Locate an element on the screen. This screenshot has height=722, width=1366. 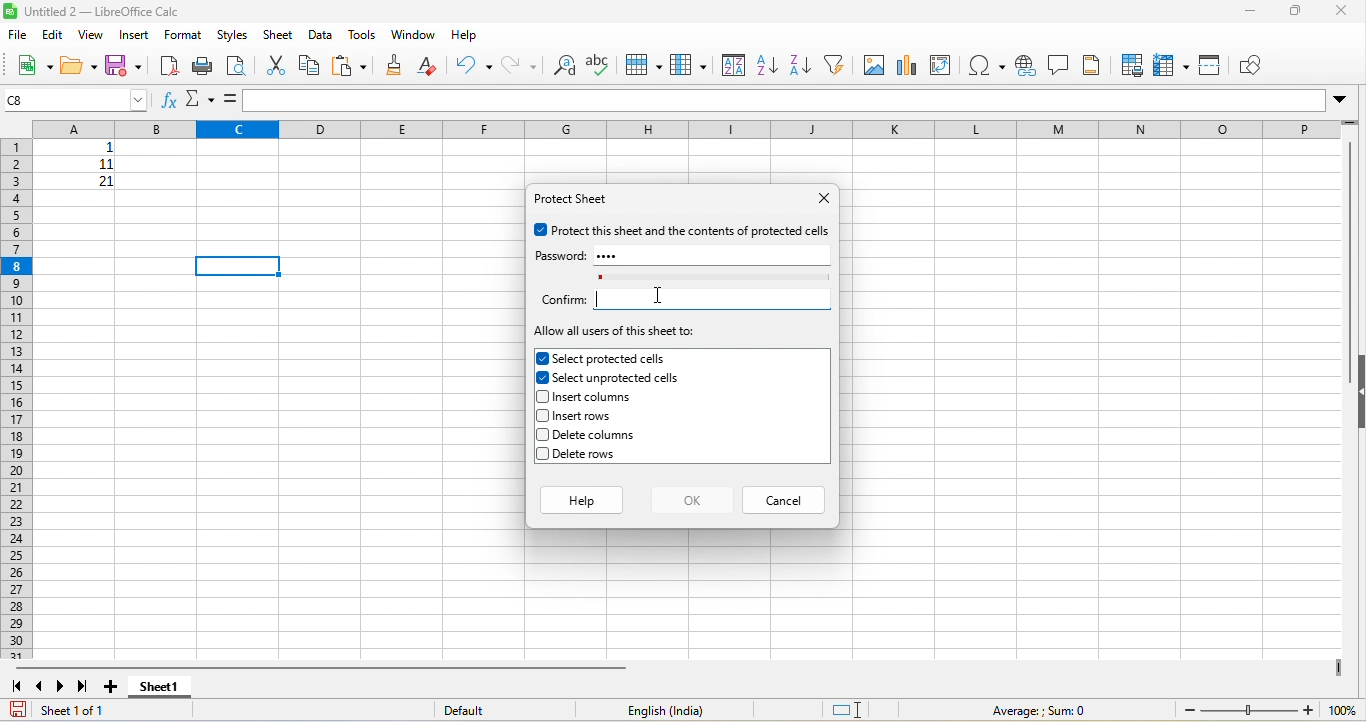
split window is located at coordinates (1211, 67).